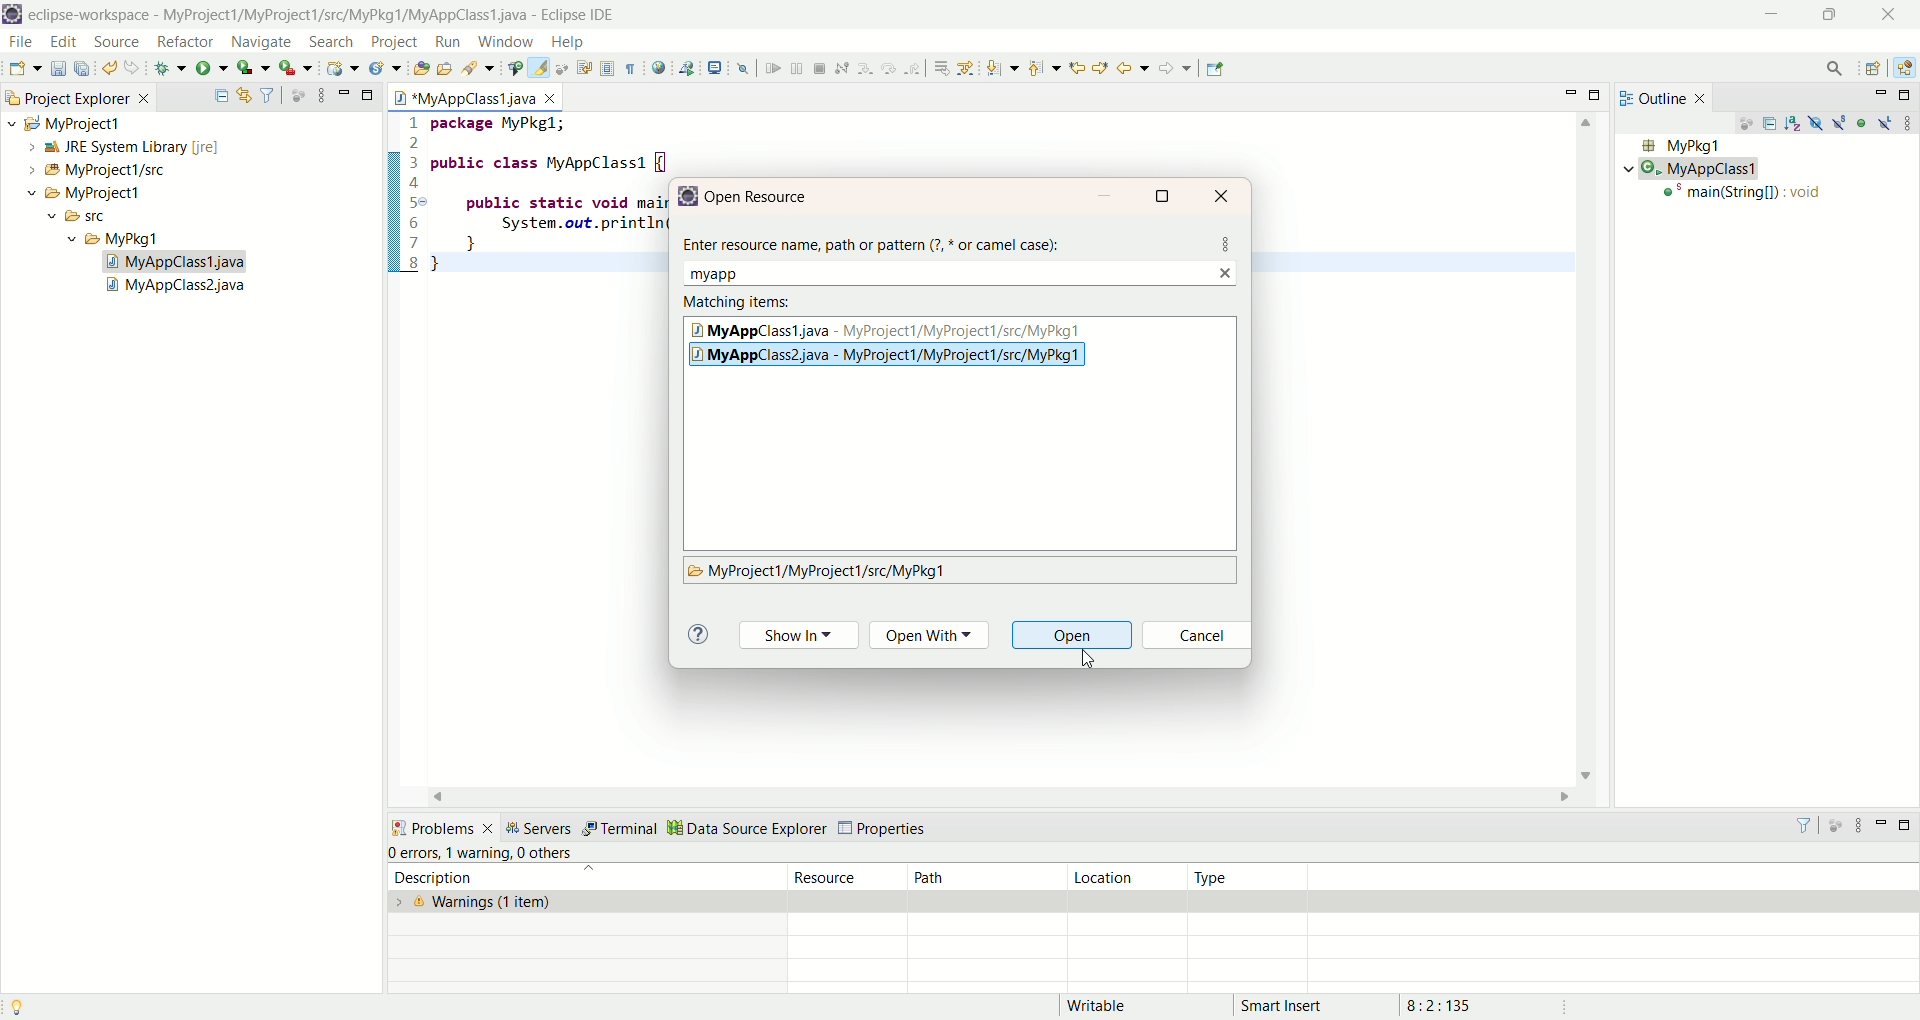 Image resolution: width=1920 pixels, height=1020 pixels. Describe the element at coordinates (771, 70) in the screenshot. I see `resume` at that location.